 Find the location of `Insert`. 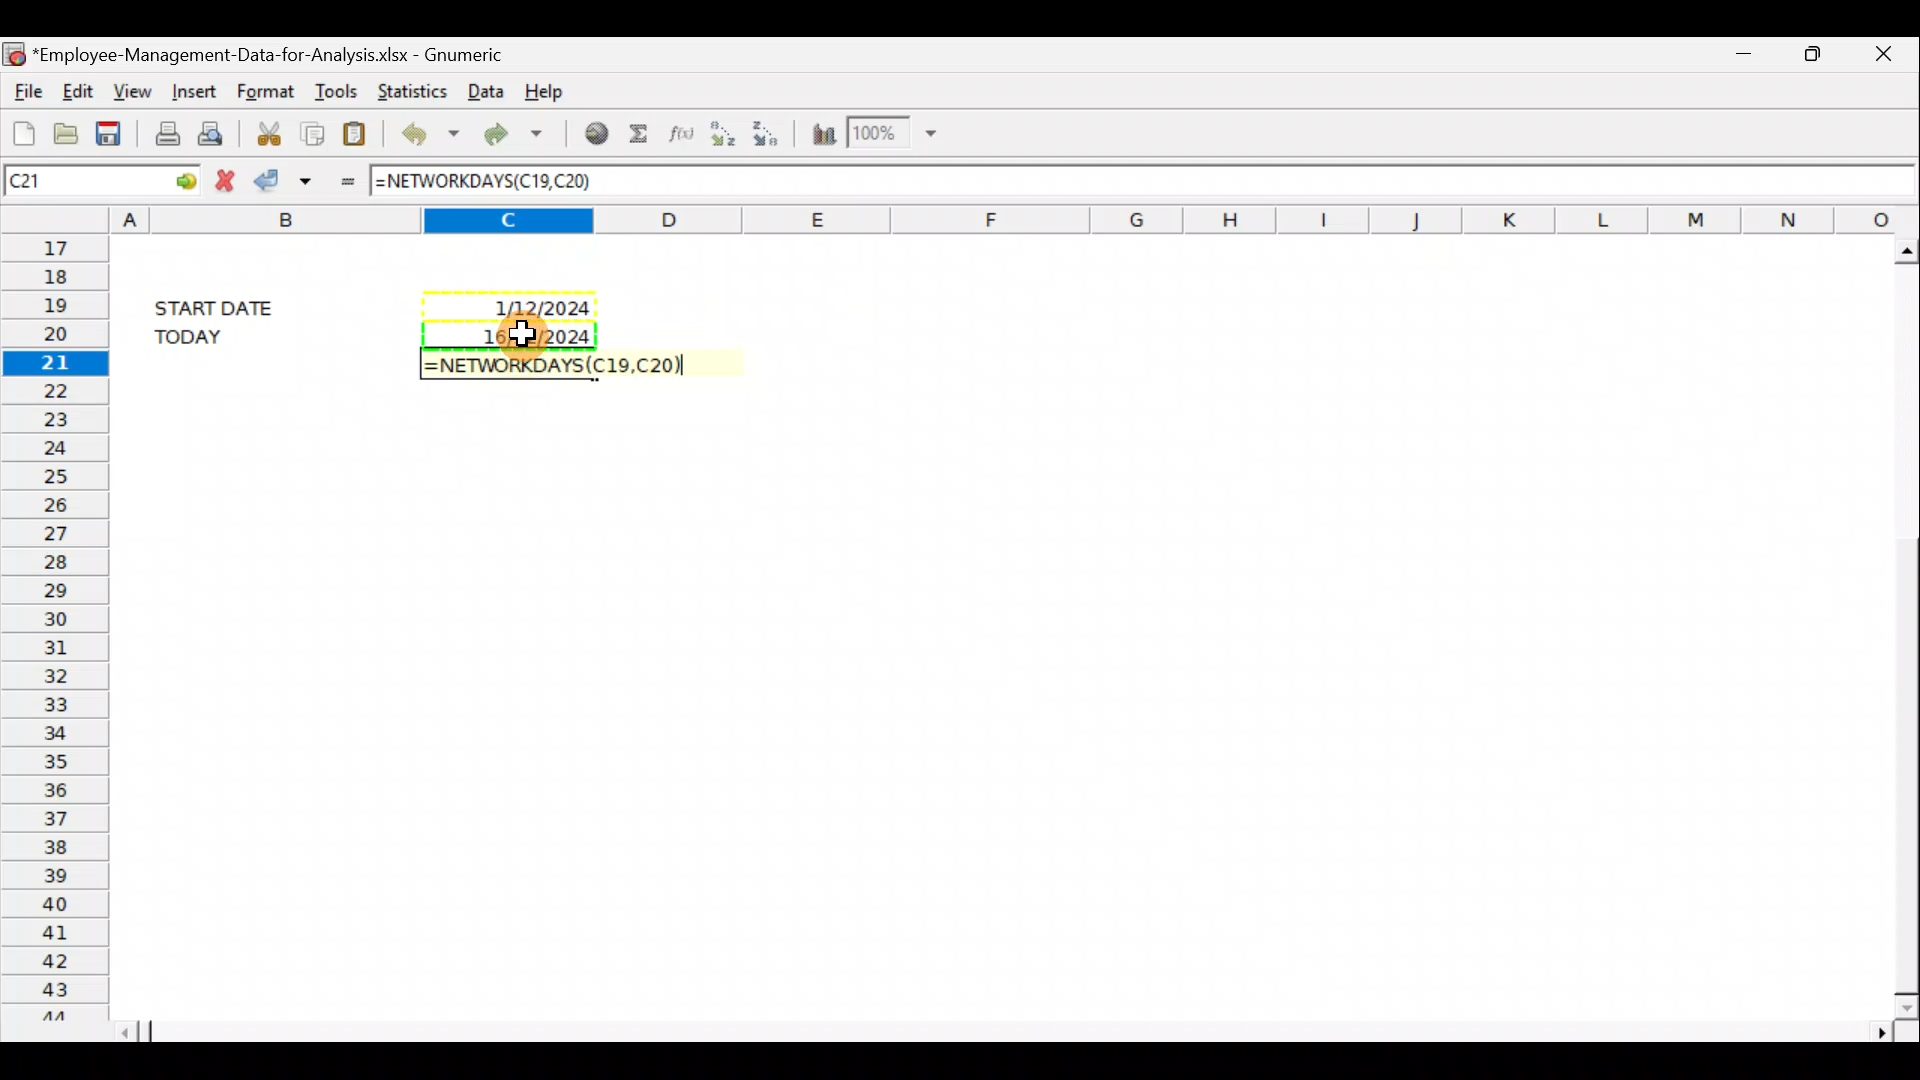

Insert is located at coordinates (193, 92).